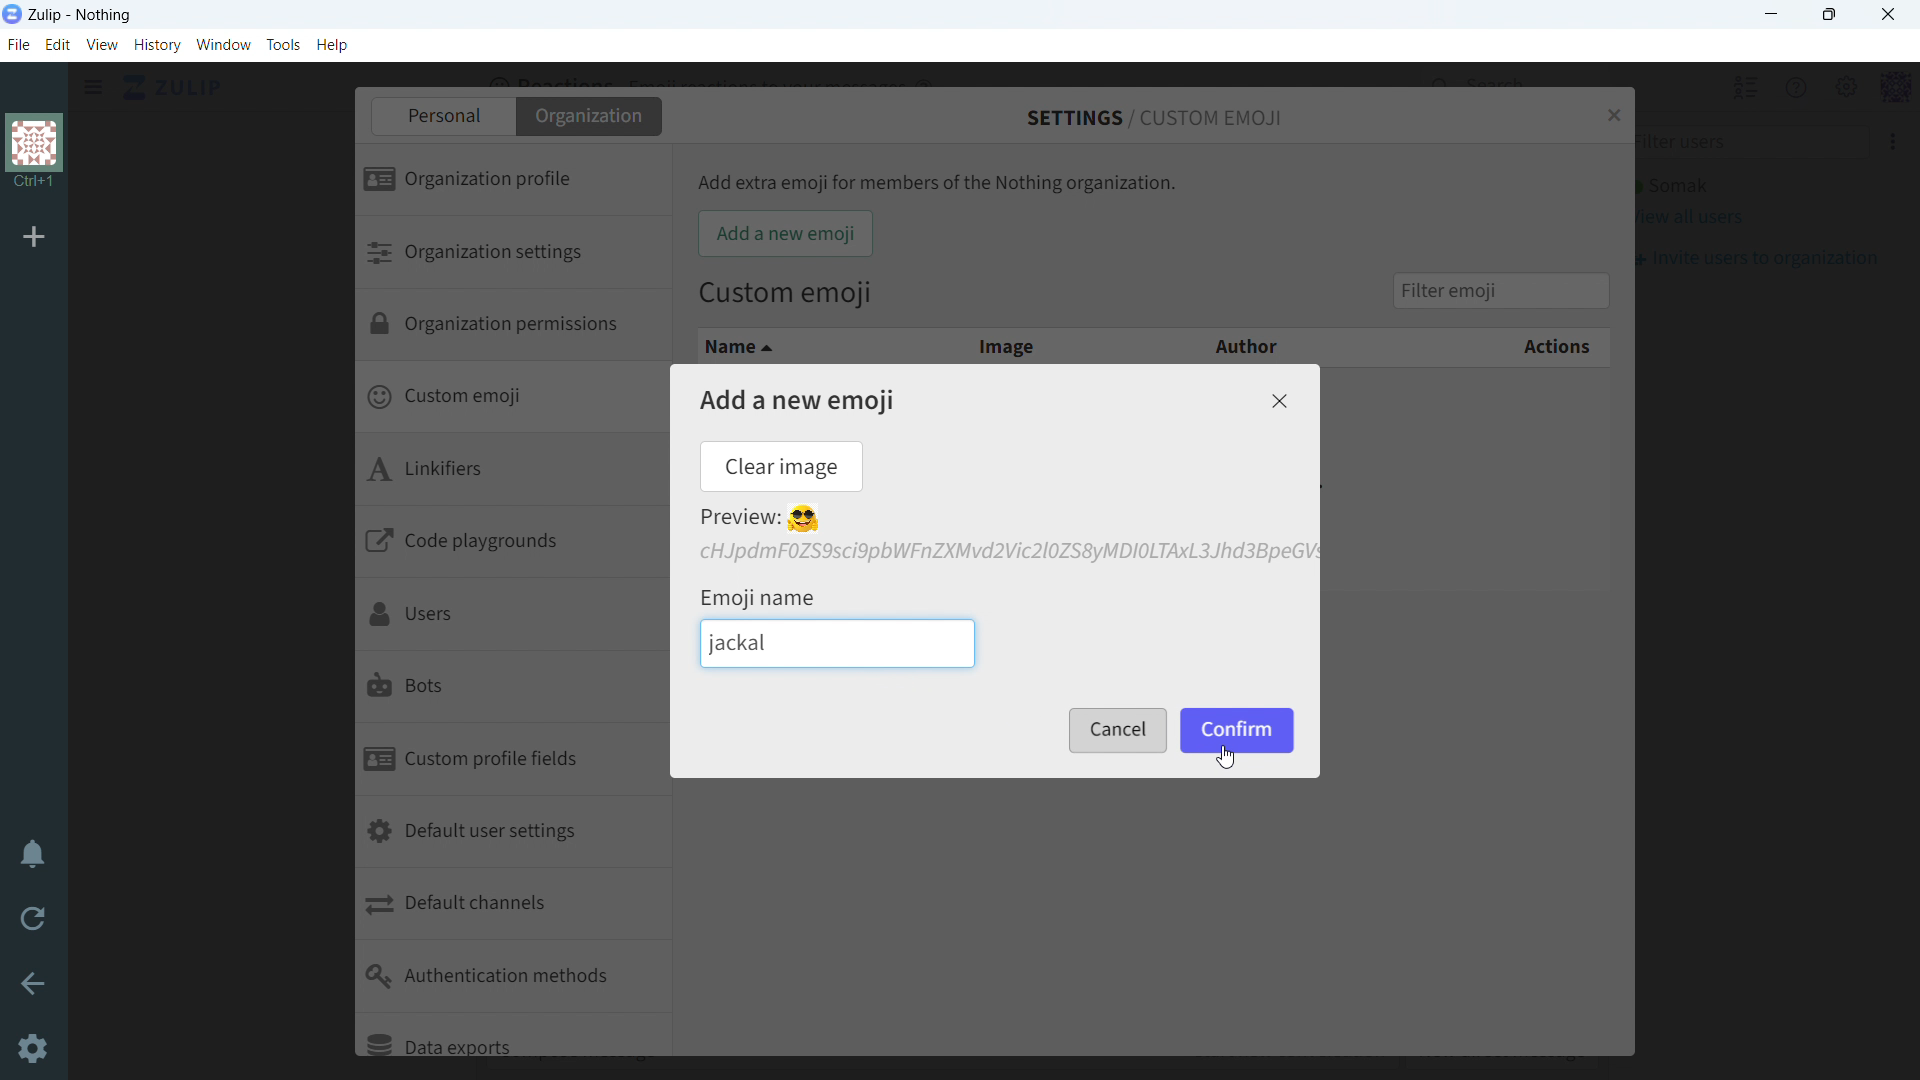 This screenshot has height=1080, width=1920. I want to click on close, so click(1887, 15).